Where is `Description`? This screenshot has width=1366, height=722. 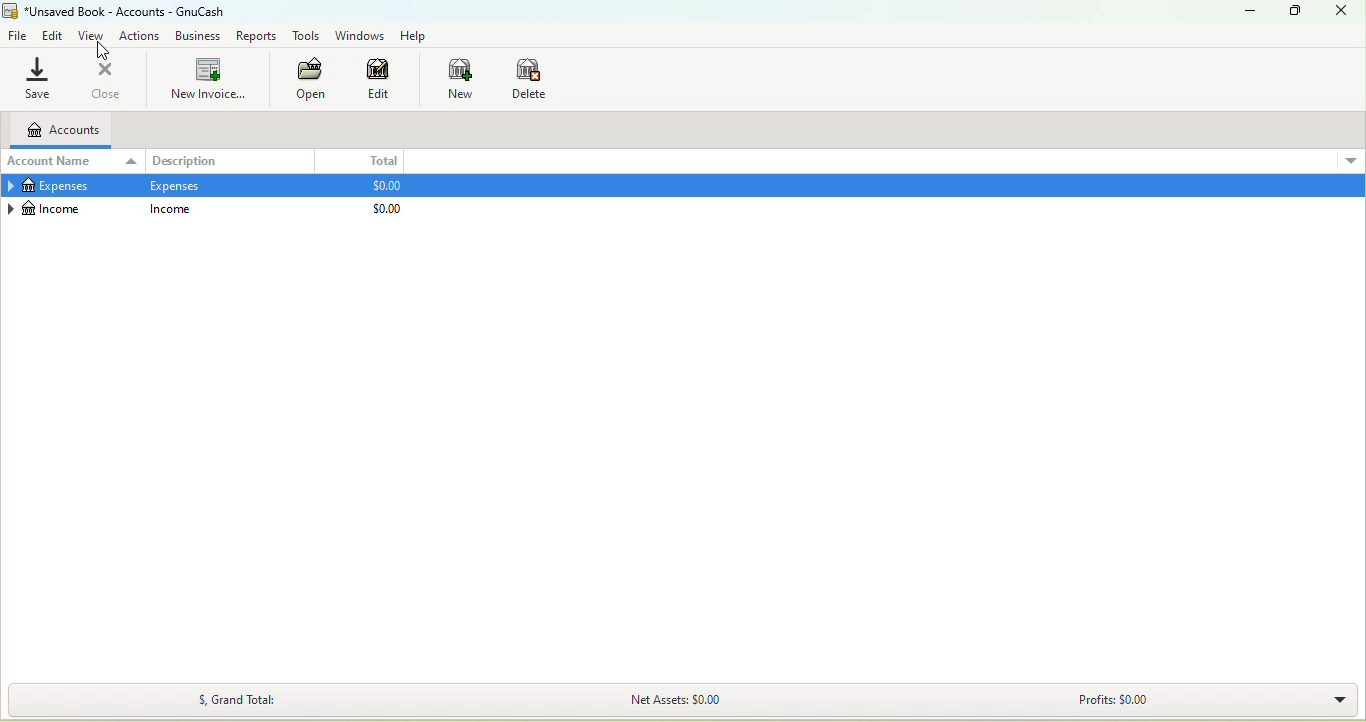
Description is located at coordinates (230, 160).